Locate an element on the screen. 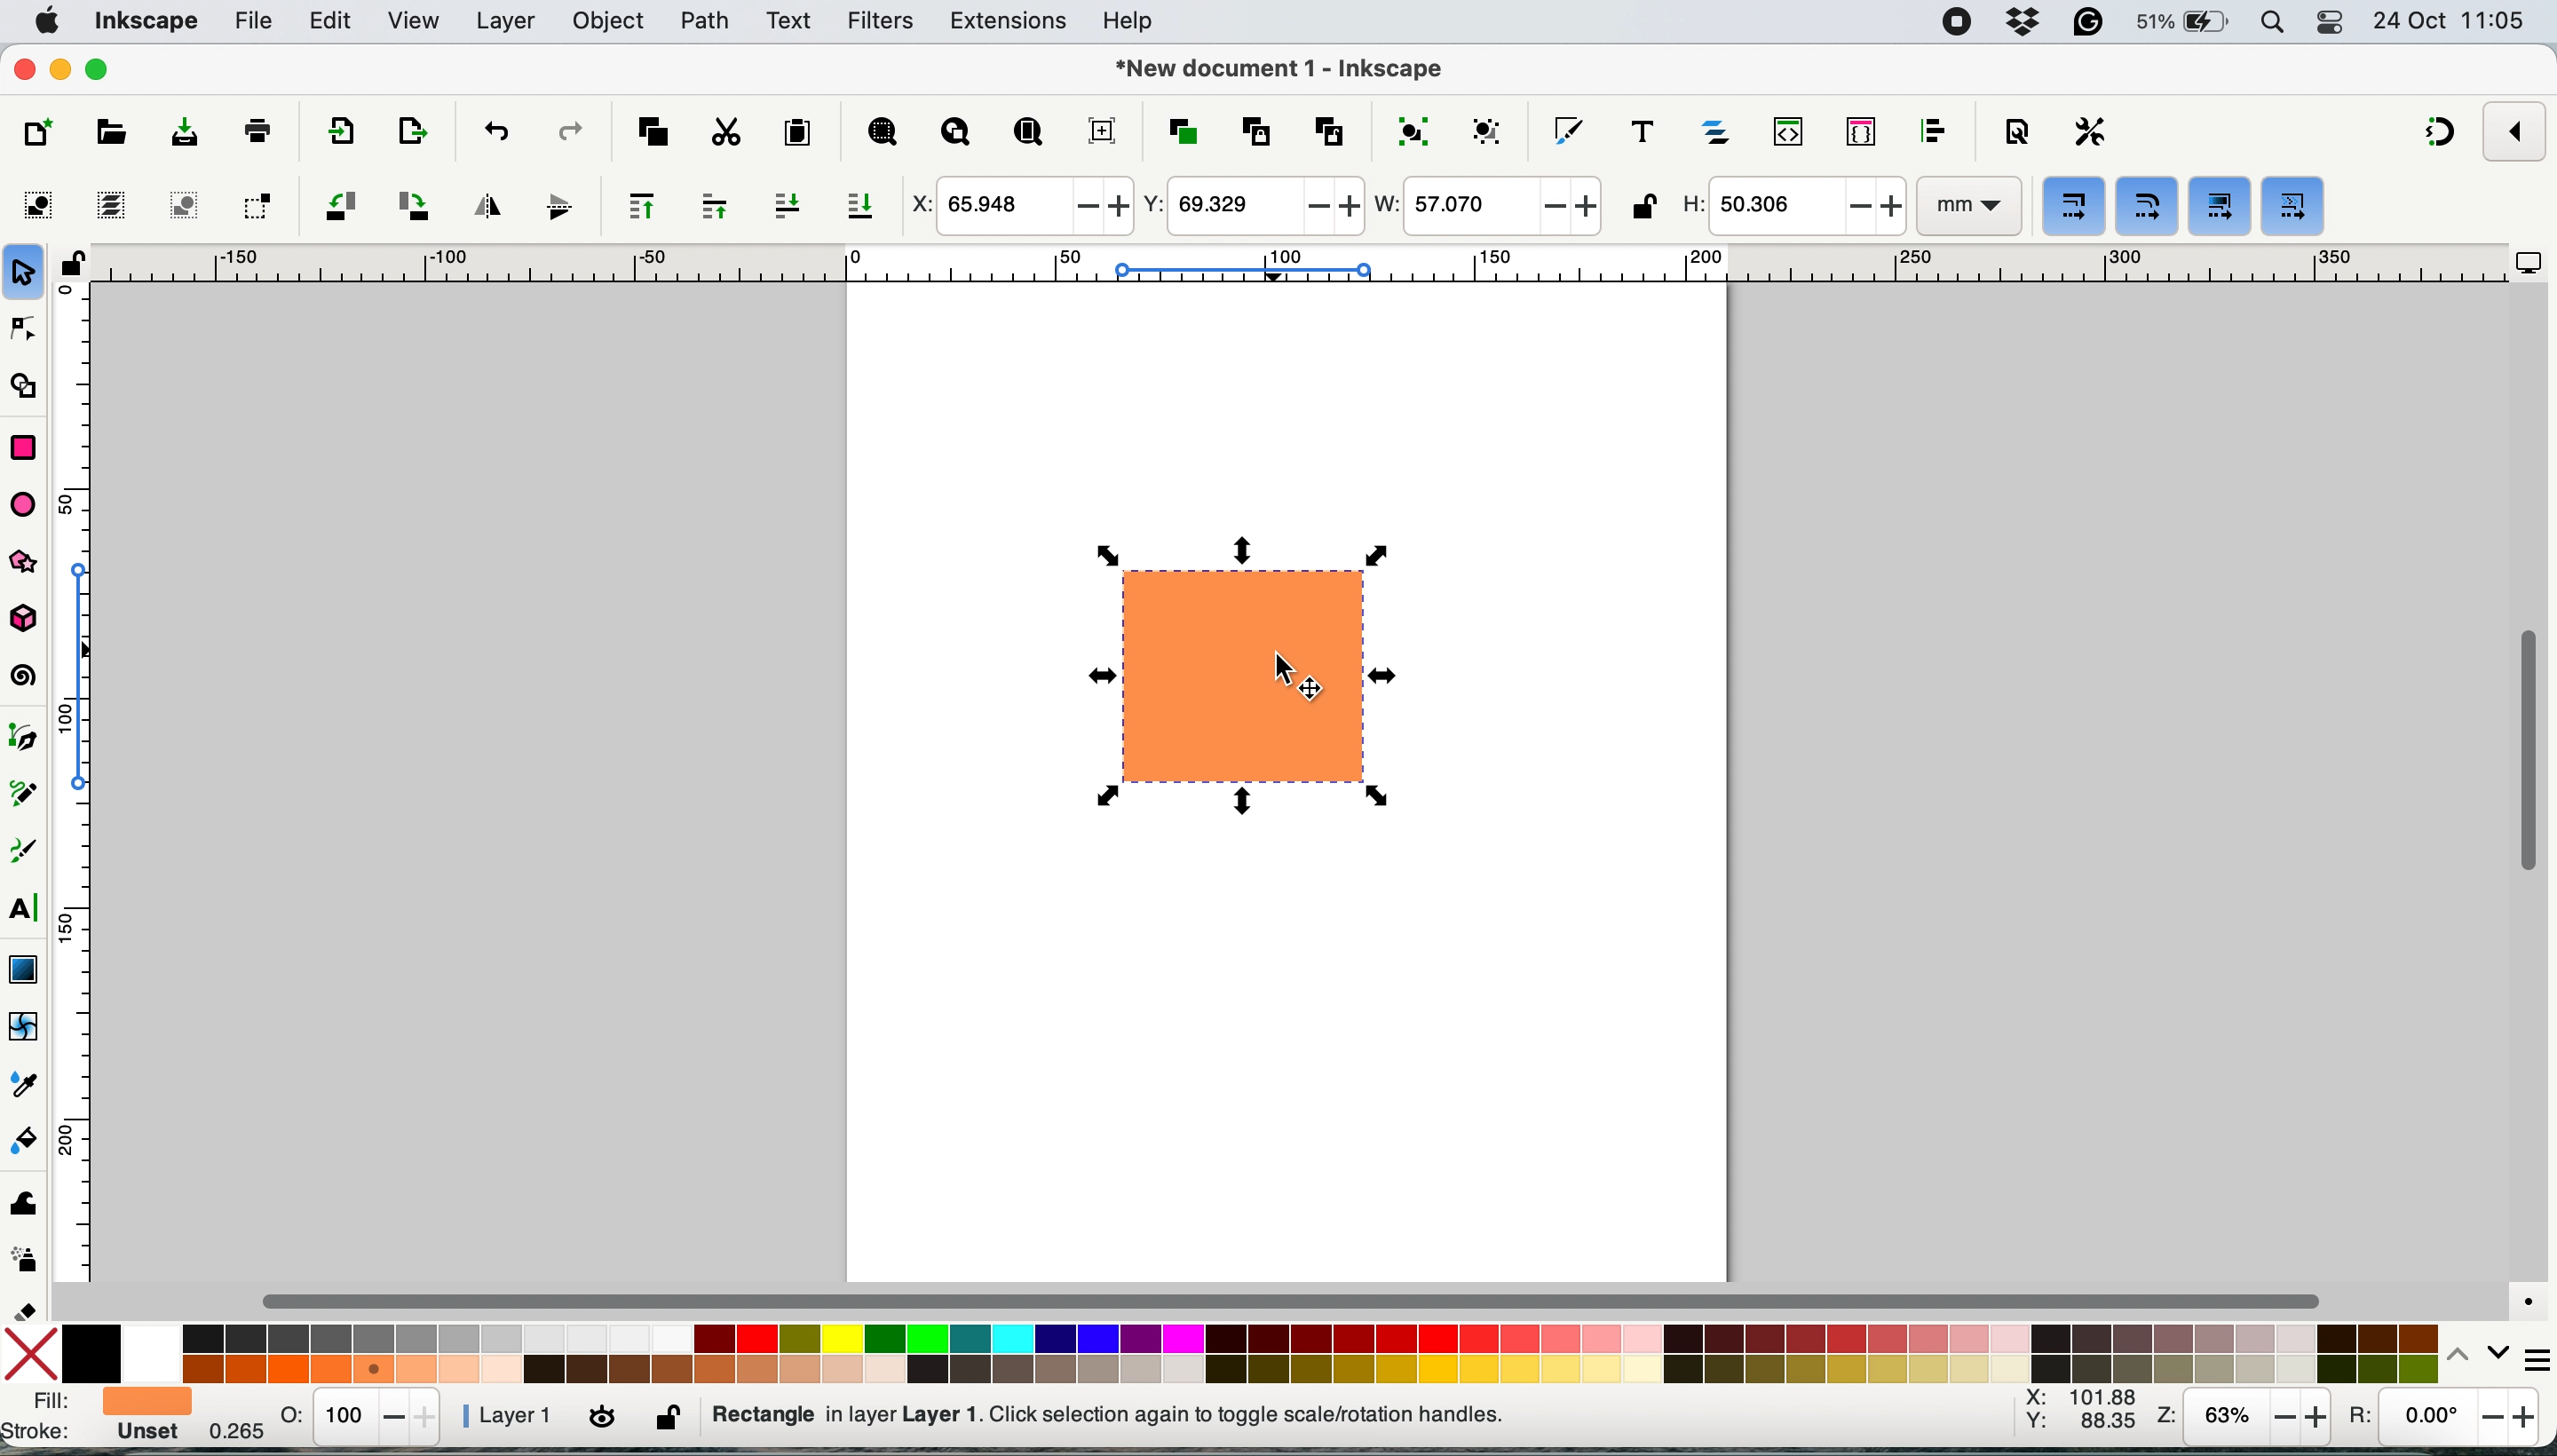  open import is located at coordinates (411, 131).